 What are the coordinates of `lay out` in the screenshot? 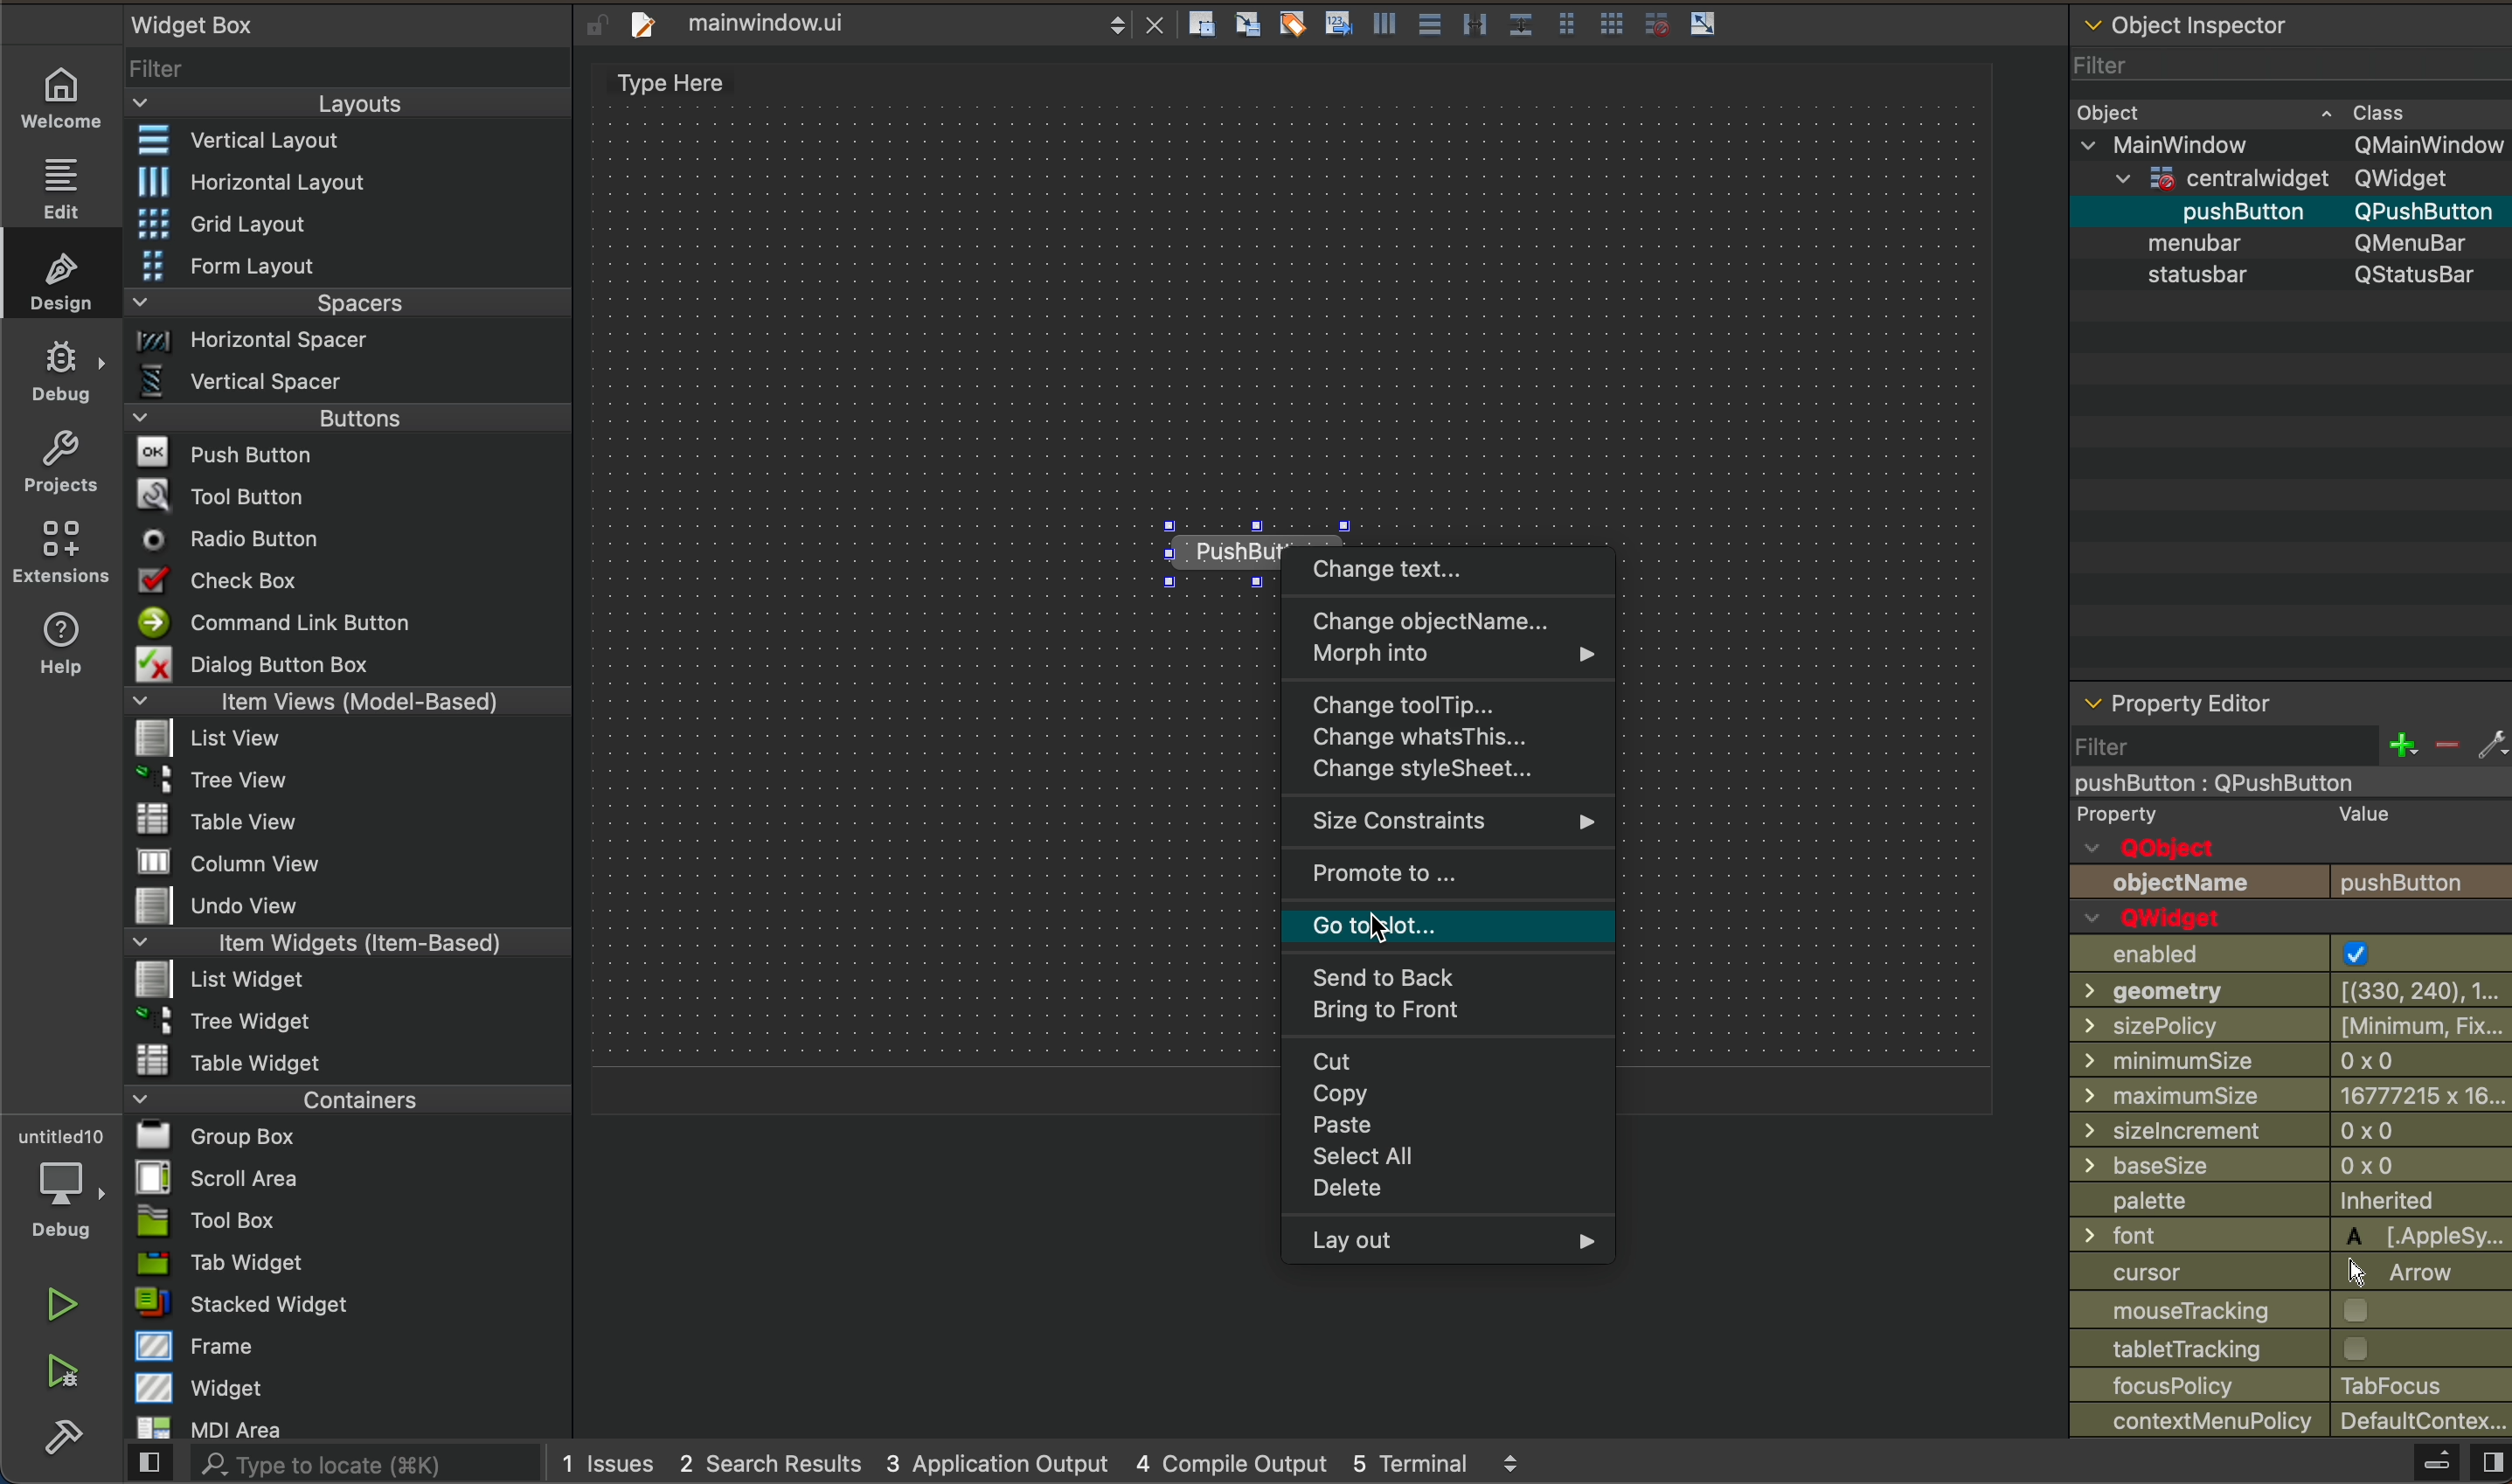 It's located at (1461, 1244).